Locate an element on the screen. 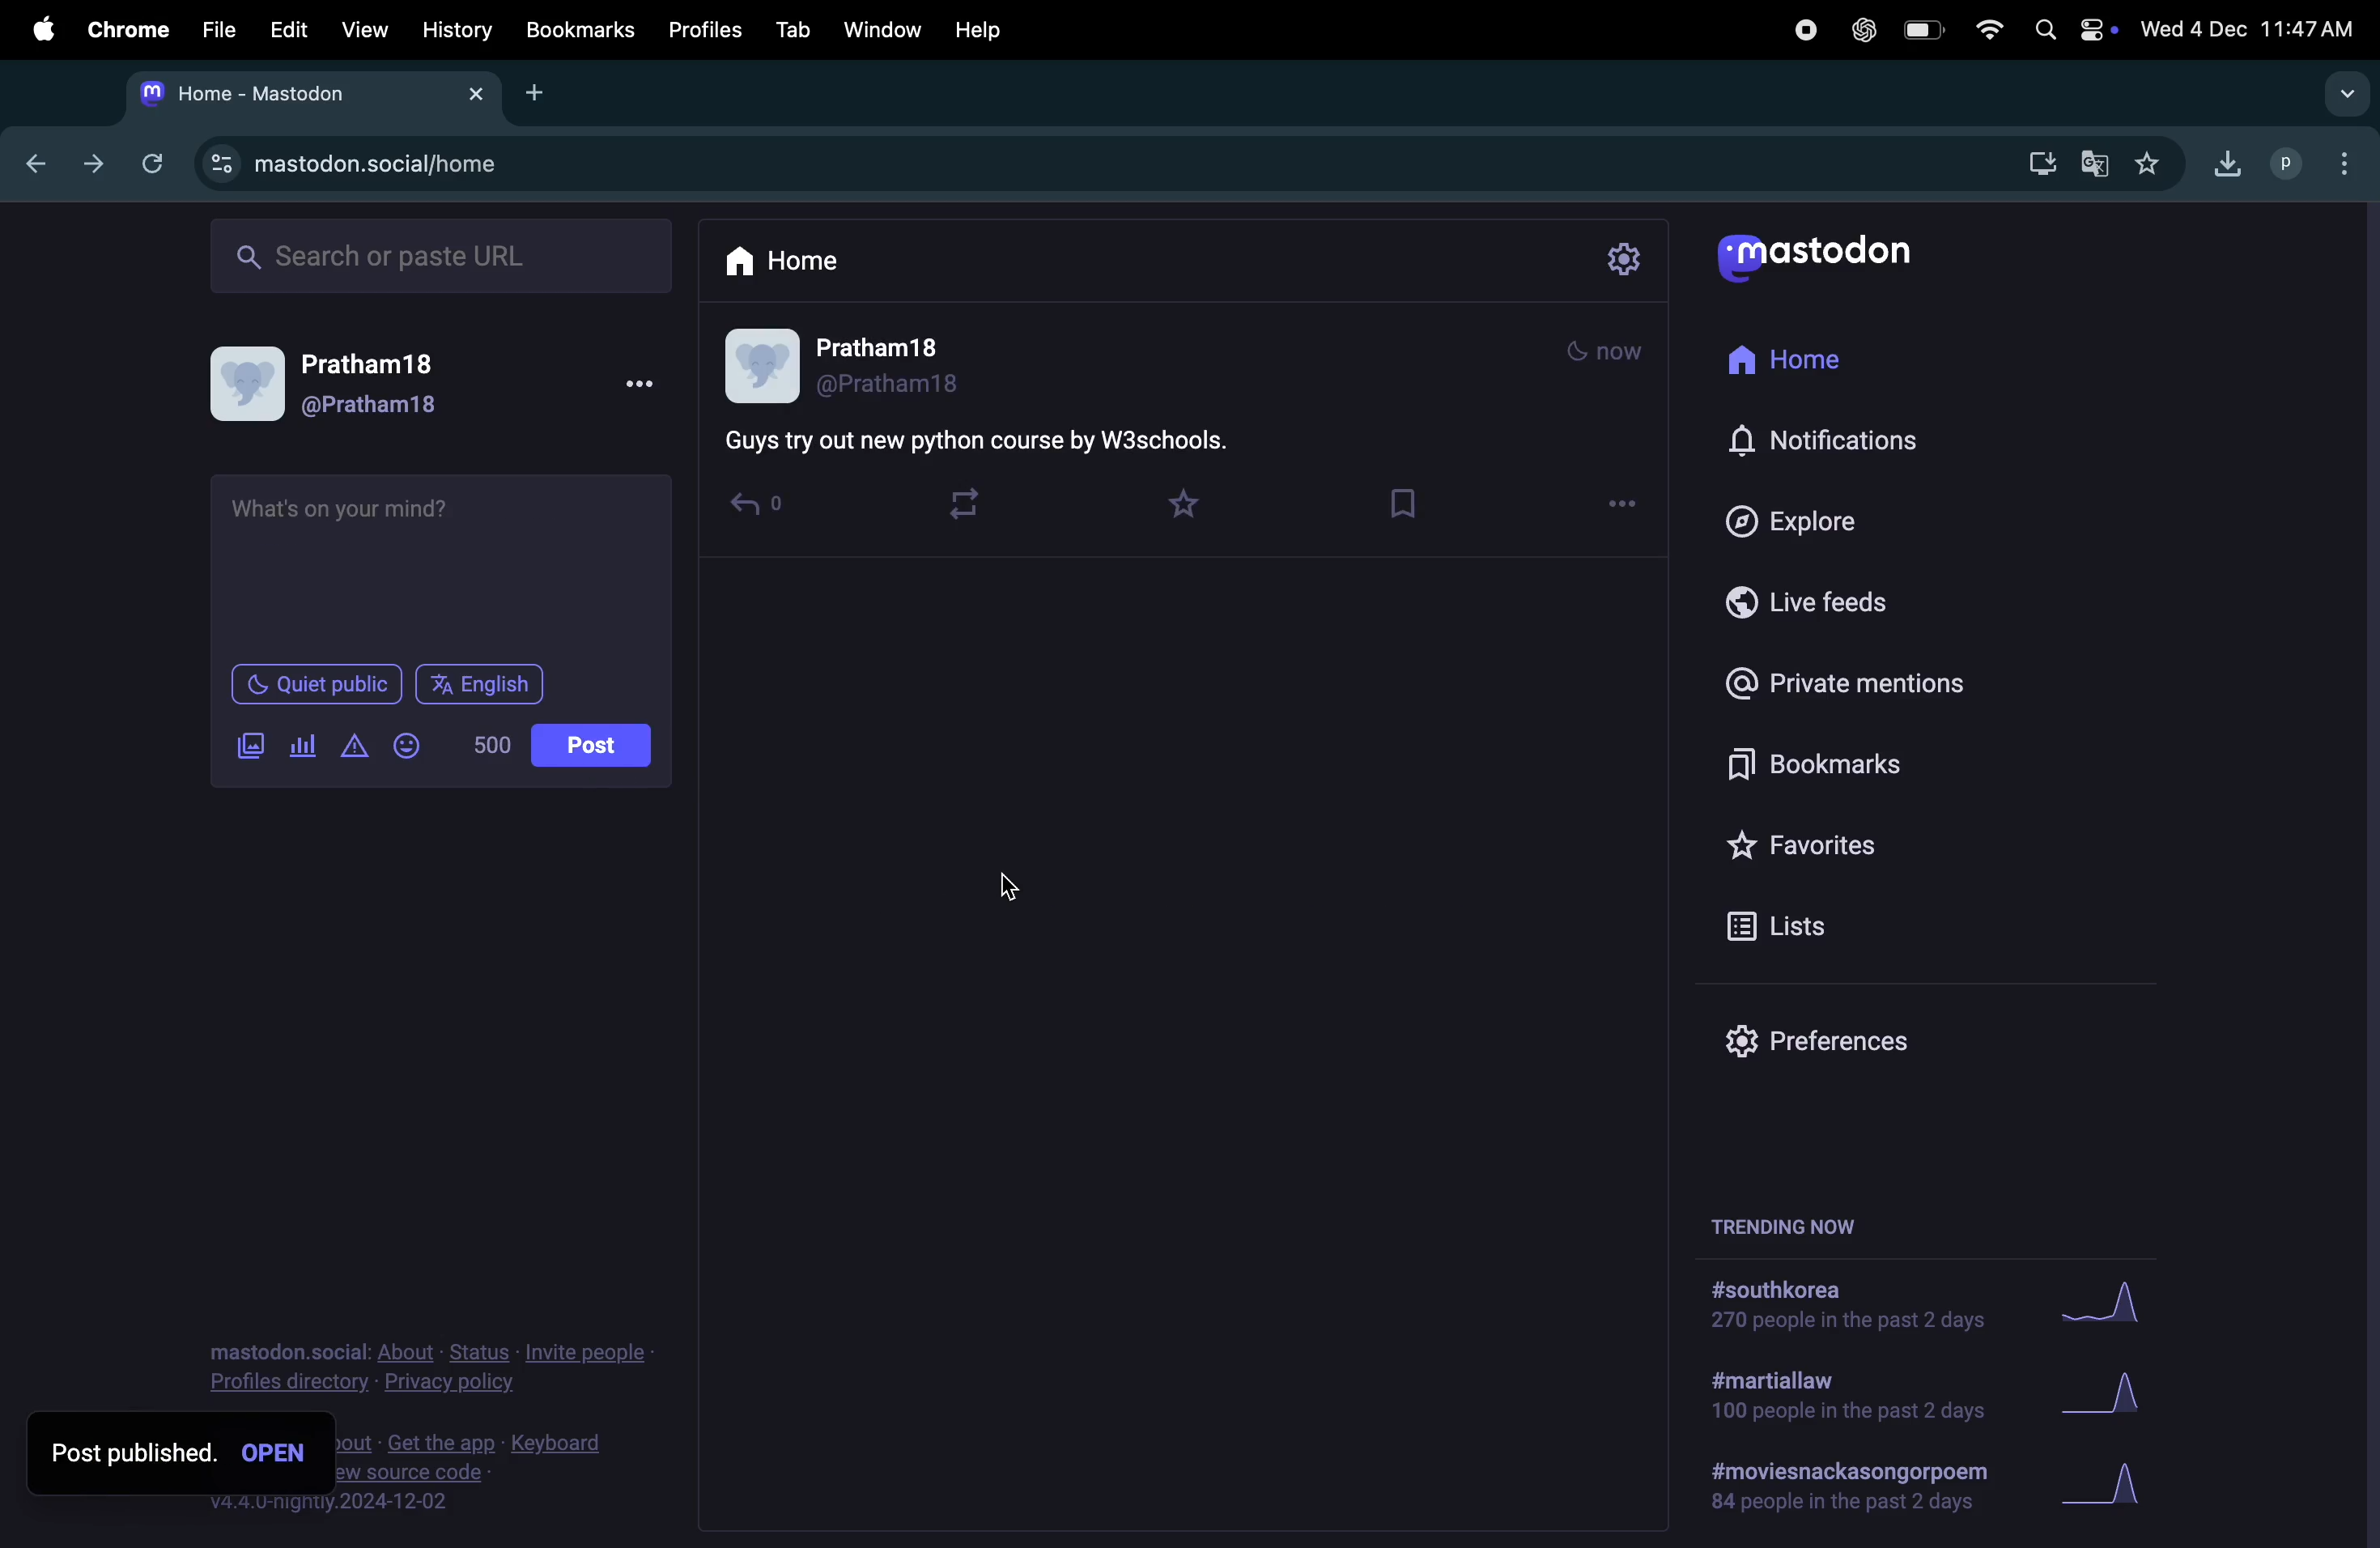 The height and width of the screenshot is (1548, 2380). mode is located at coordinates (1610, 351).